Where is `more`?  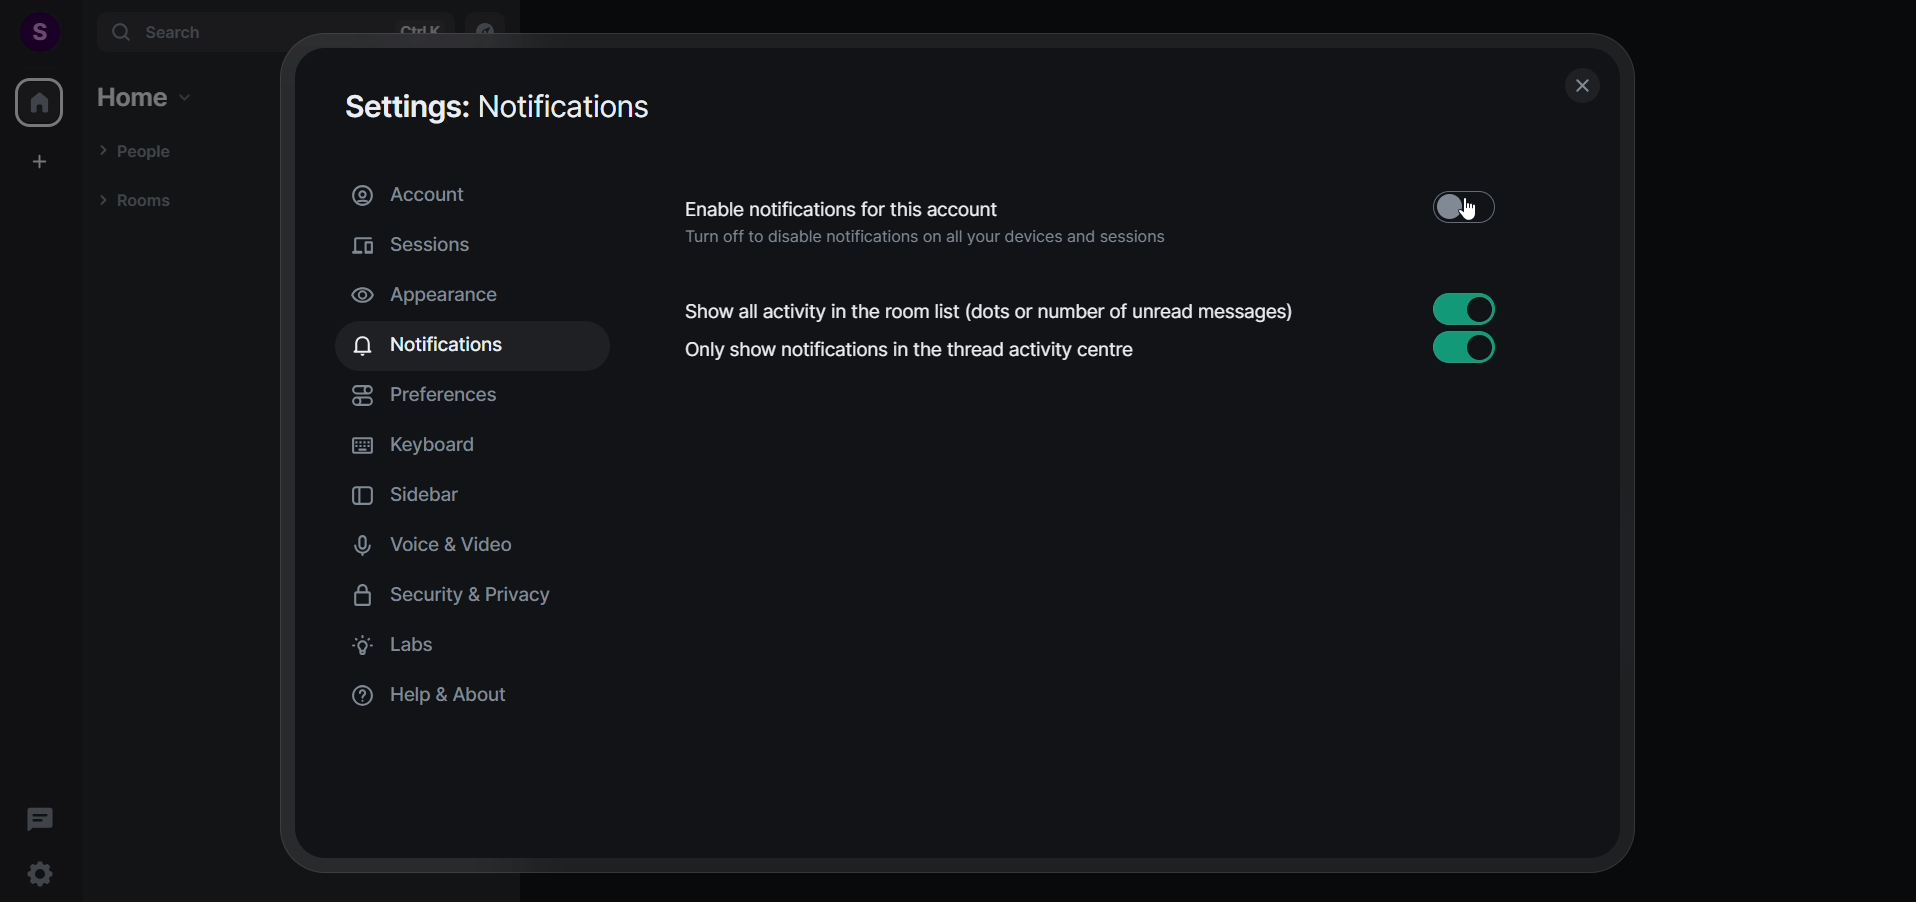
more is located at coordinates (81, 30).